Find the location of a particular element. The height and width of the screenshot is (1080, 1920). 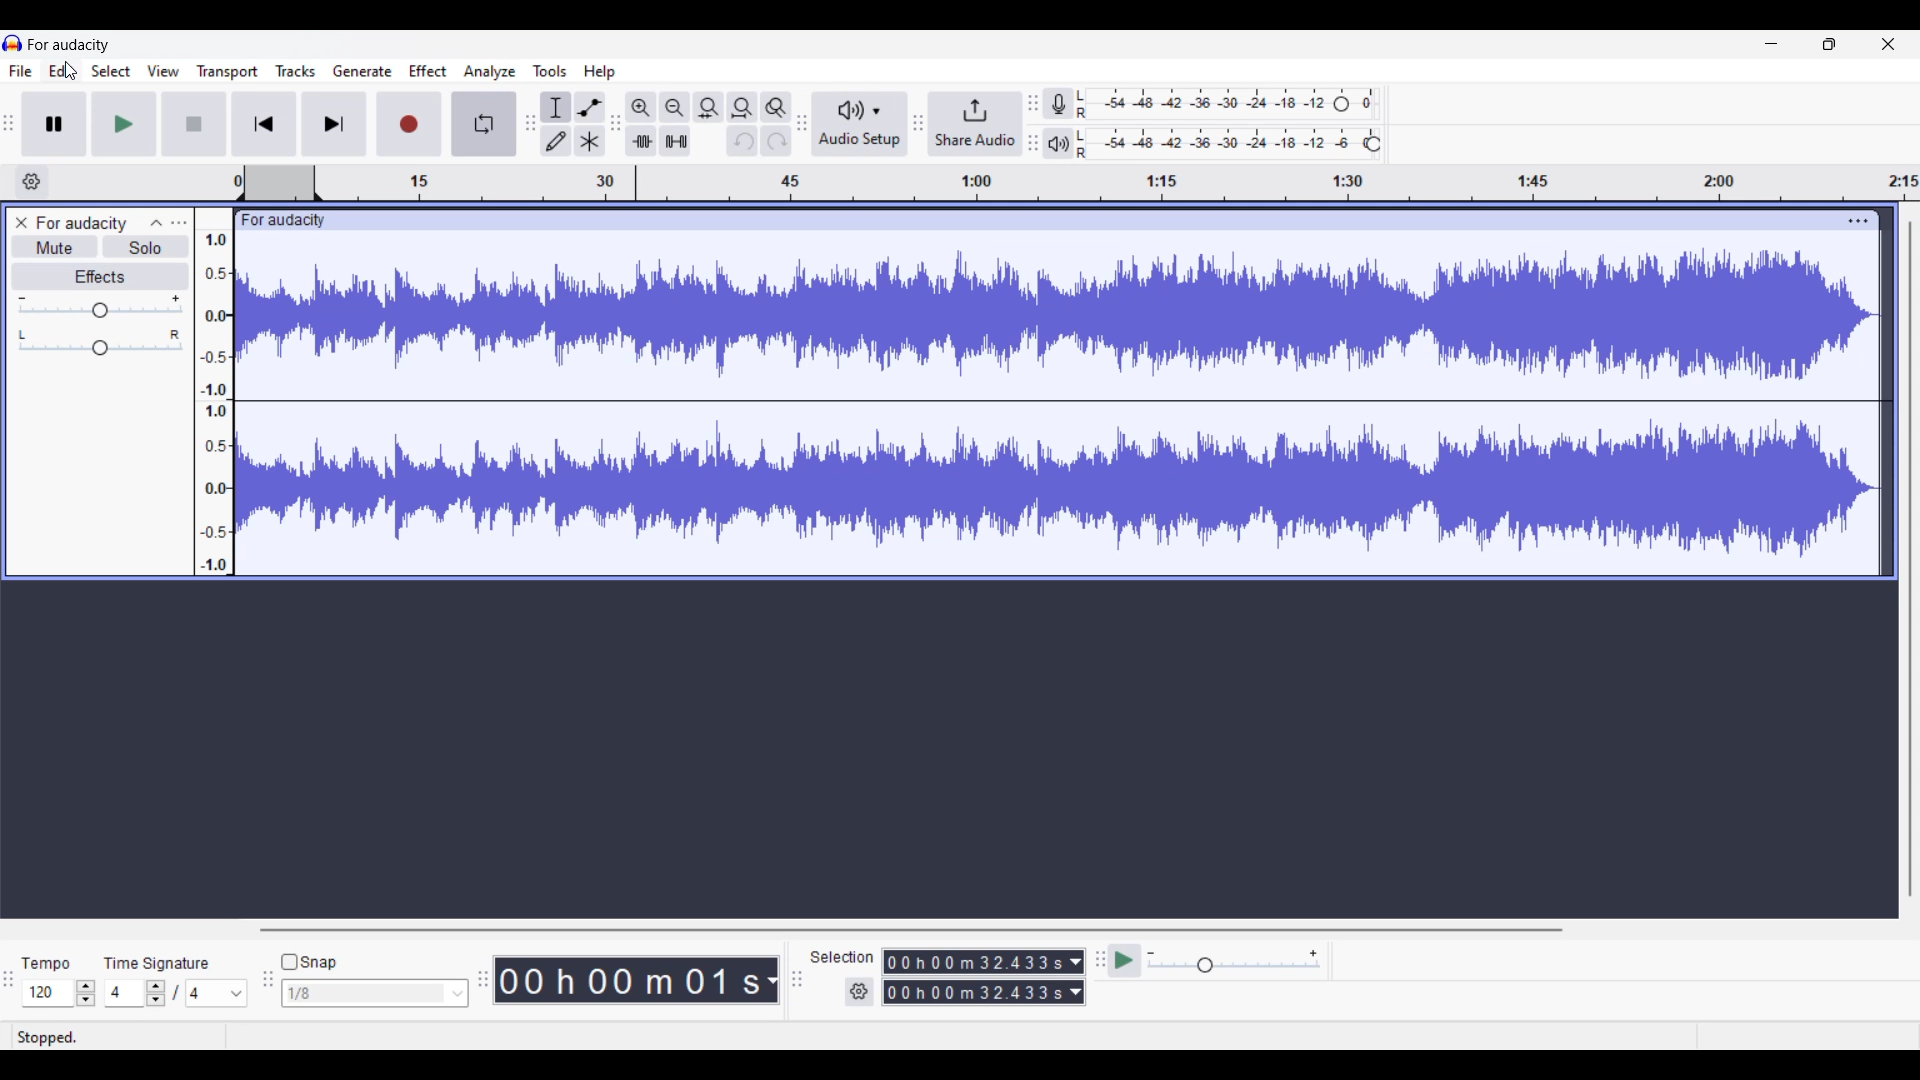

Trim audio outside selection is located at coordinates (641, 140).